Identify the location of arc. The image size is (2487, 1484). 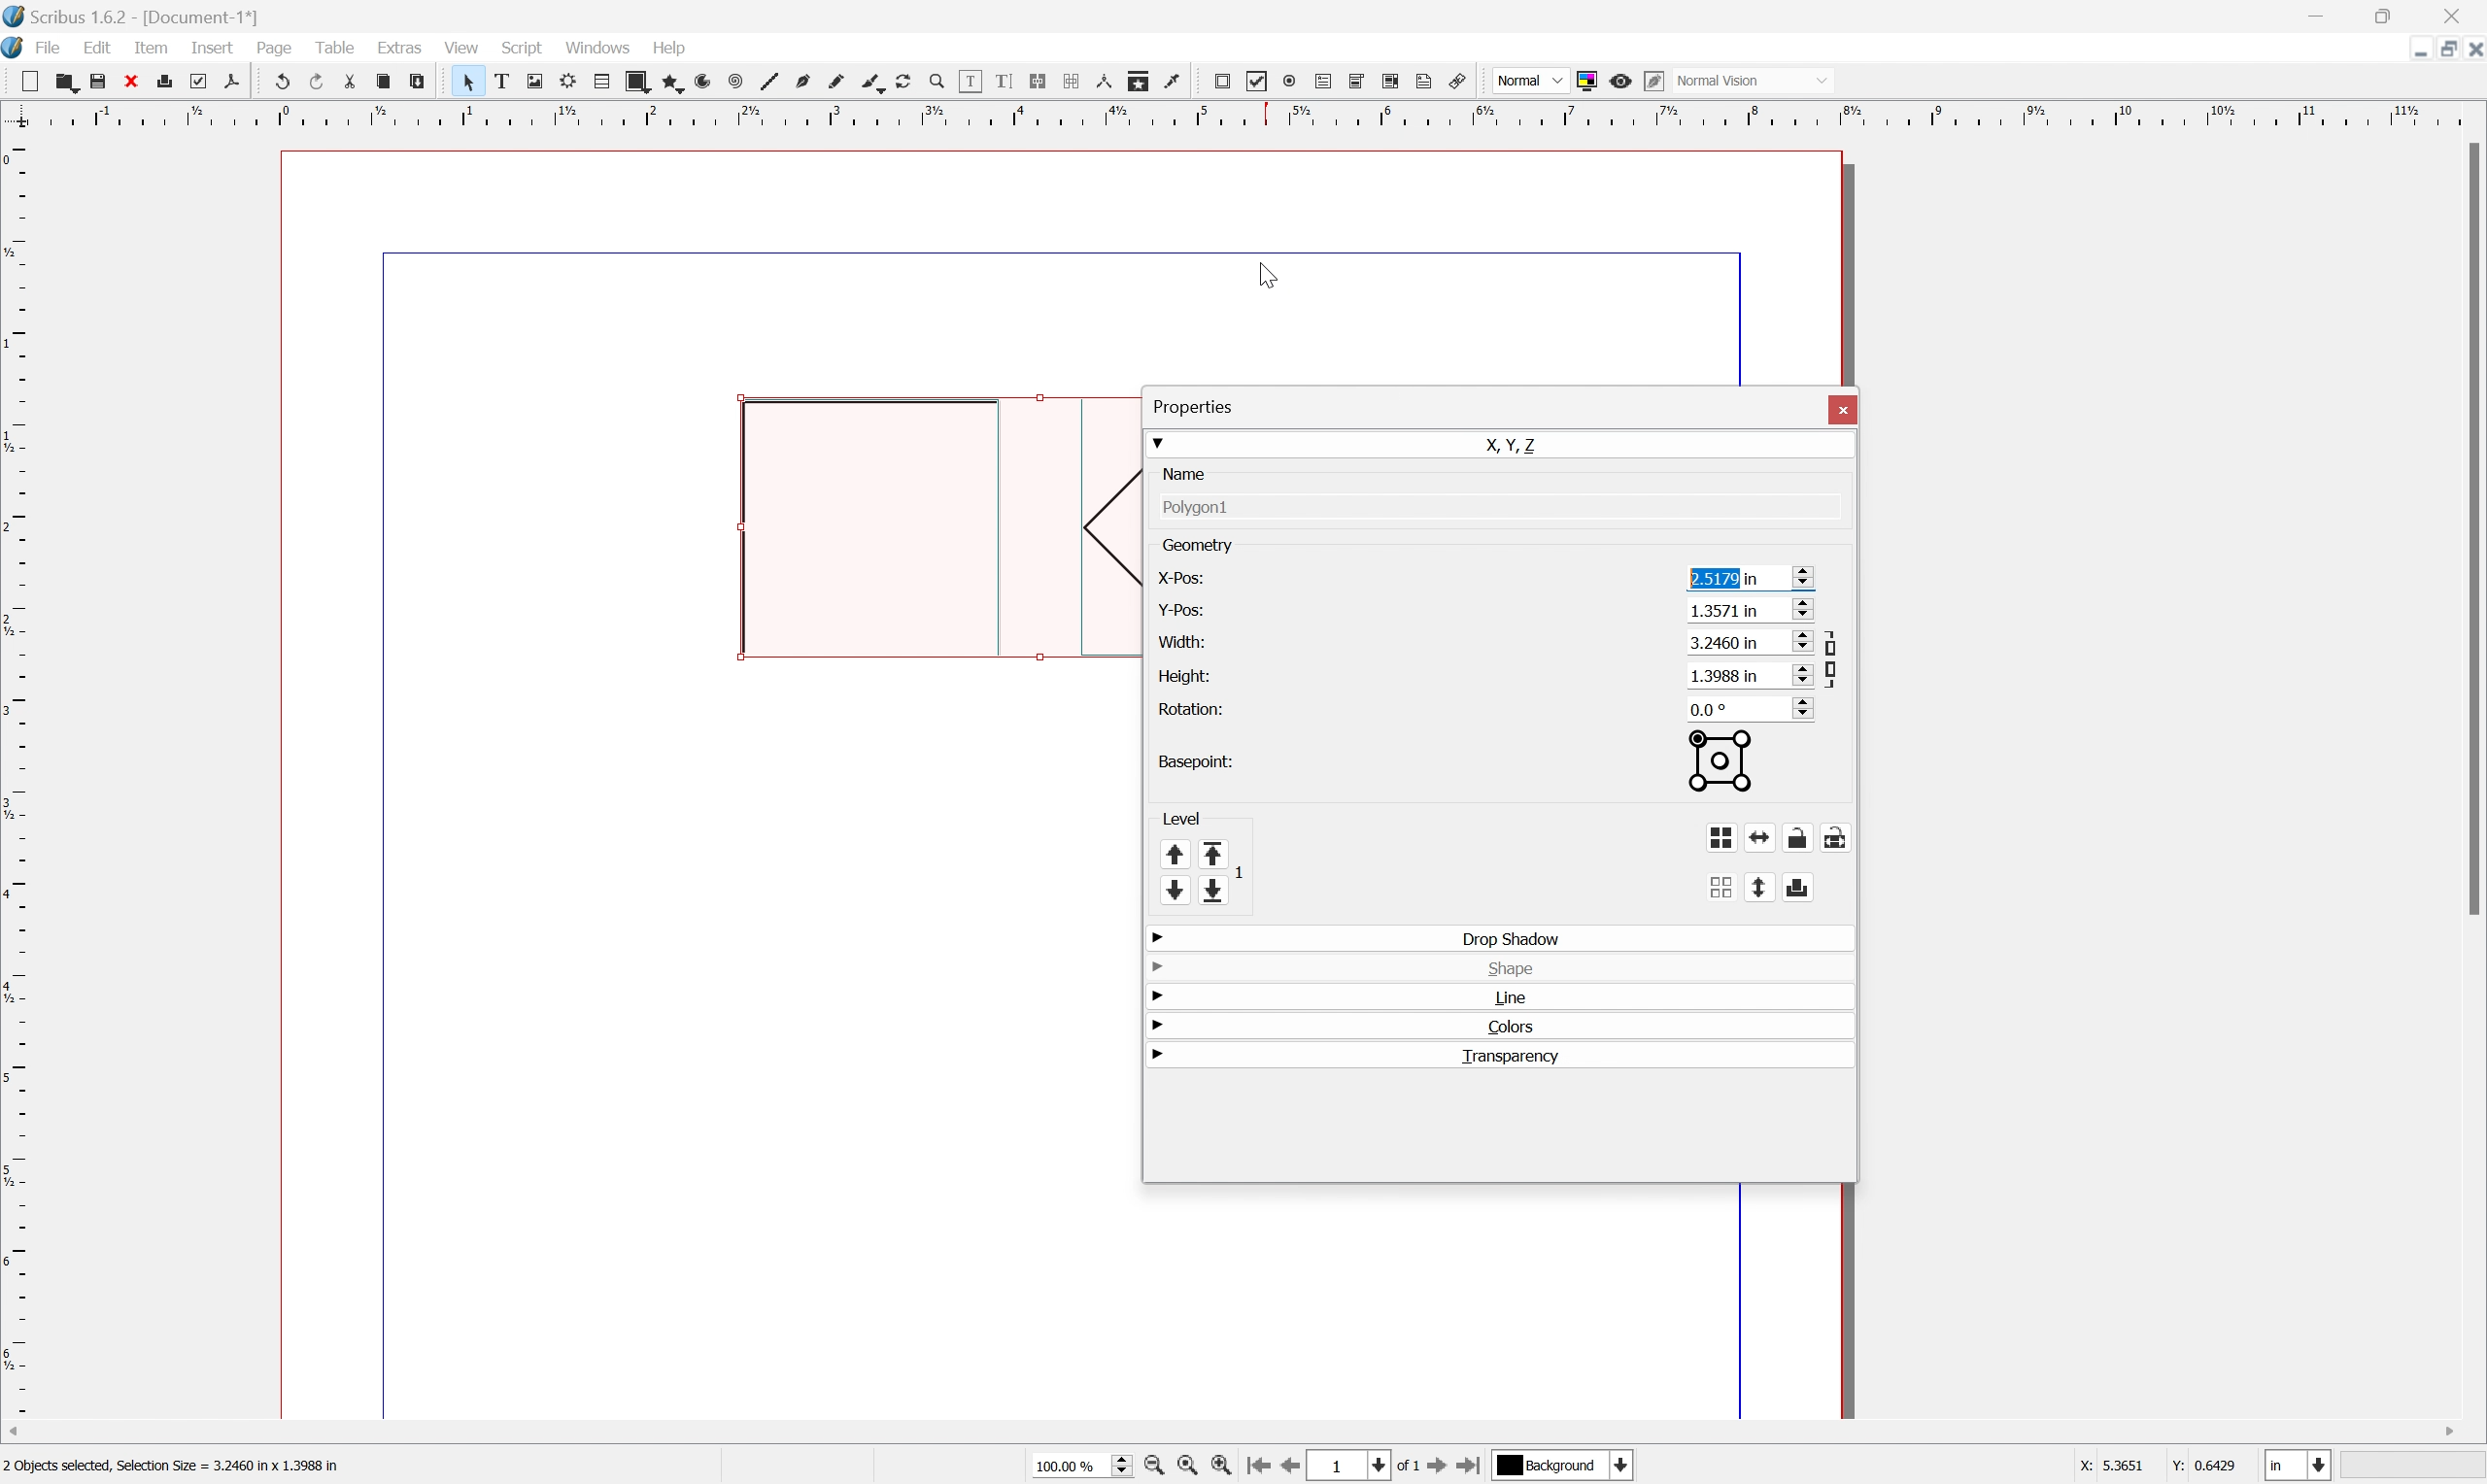
(696, 80).